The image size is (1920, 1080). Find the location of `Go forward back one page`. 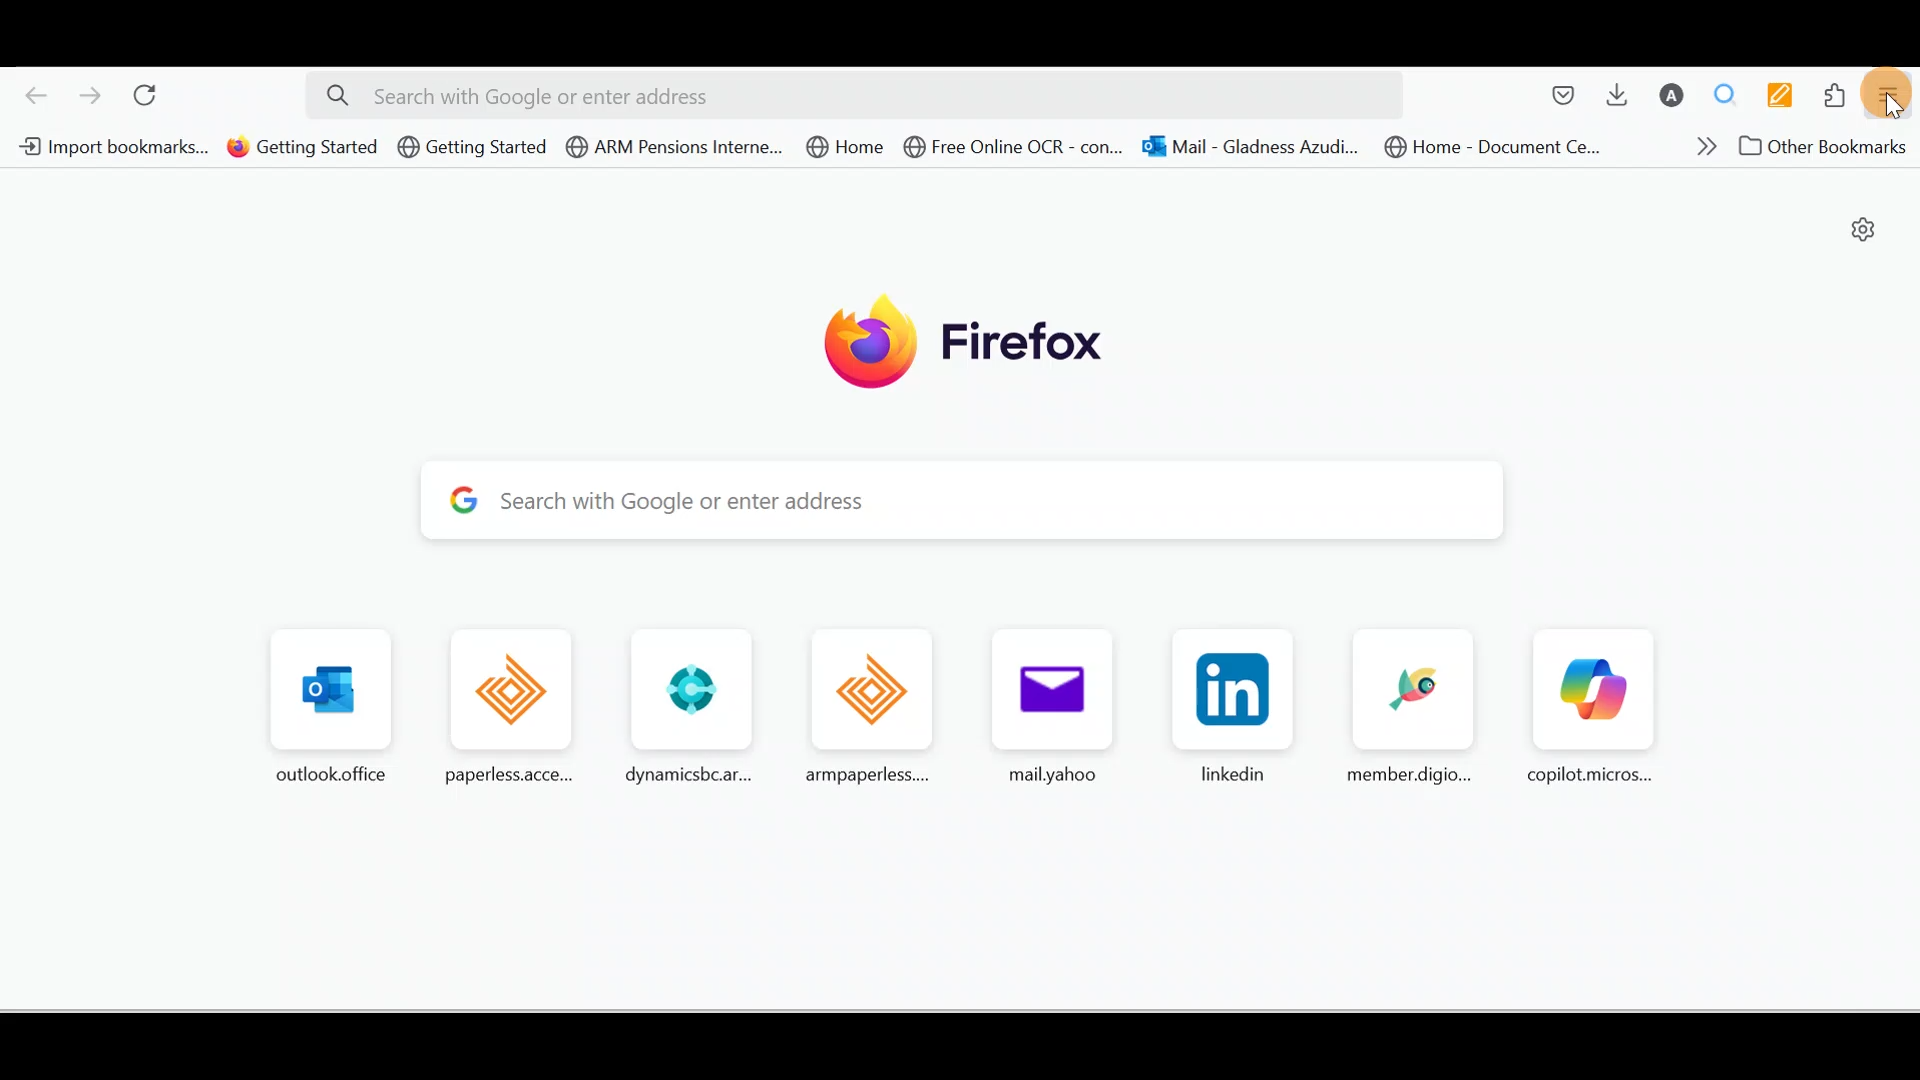

Go forward back one page is located at coordinates (93, 94).